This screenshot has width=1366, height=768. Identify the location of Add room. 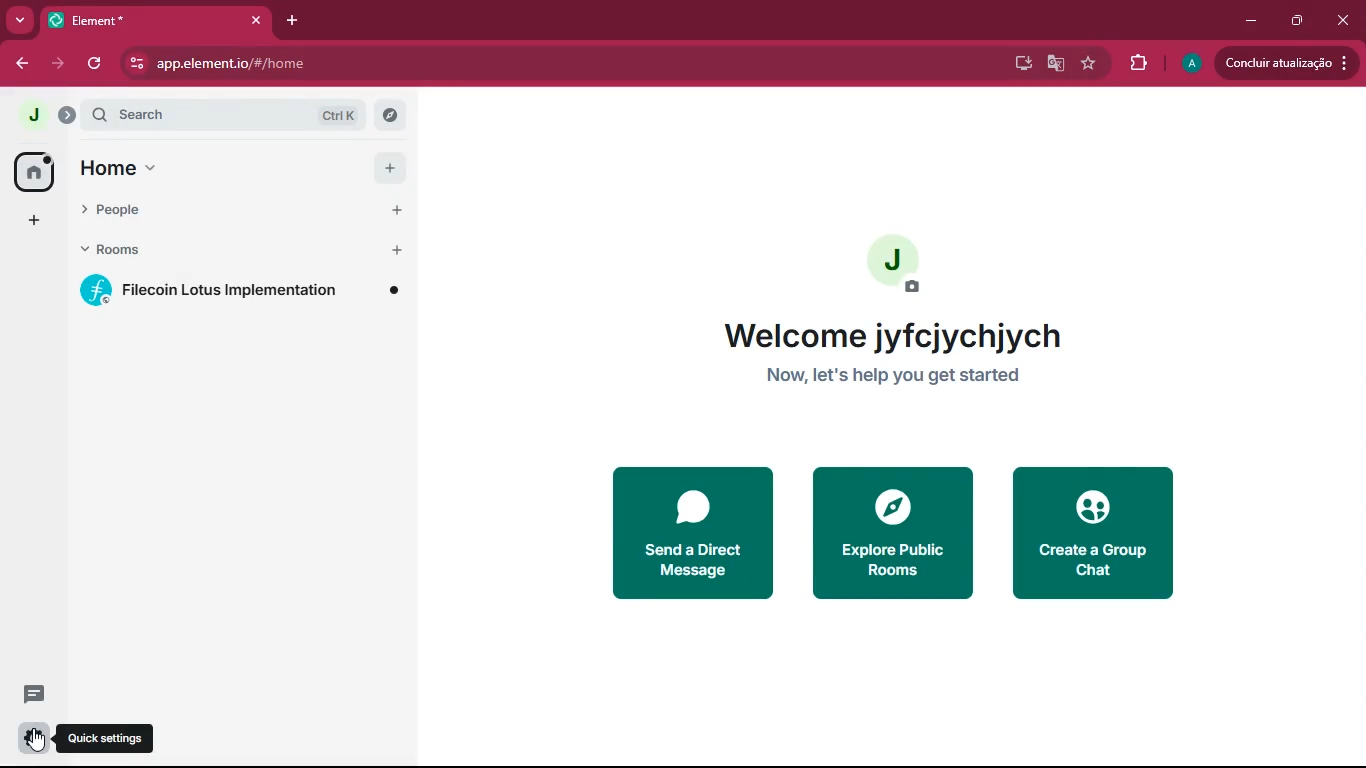
(398, 250).